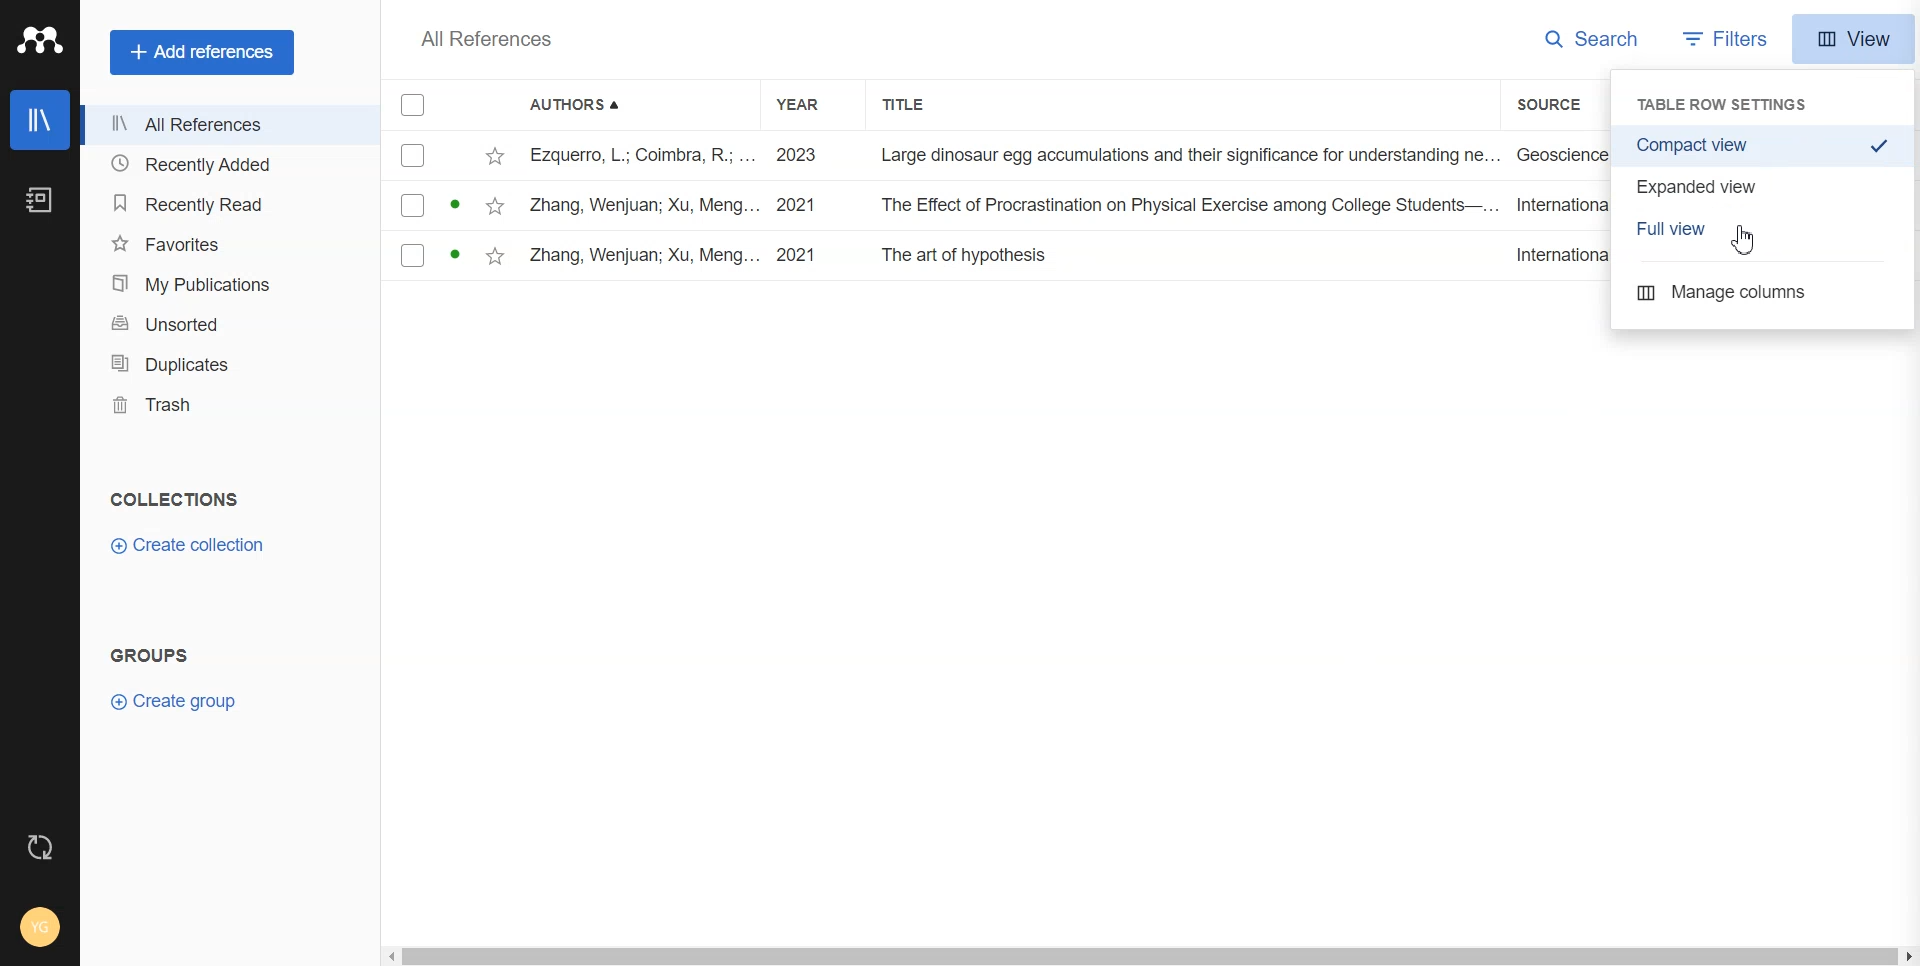 This screenshot has width=1920, height=966. Describe the element at coordinates (1729, 38) in the screenshot. I see `Filters` at that location.